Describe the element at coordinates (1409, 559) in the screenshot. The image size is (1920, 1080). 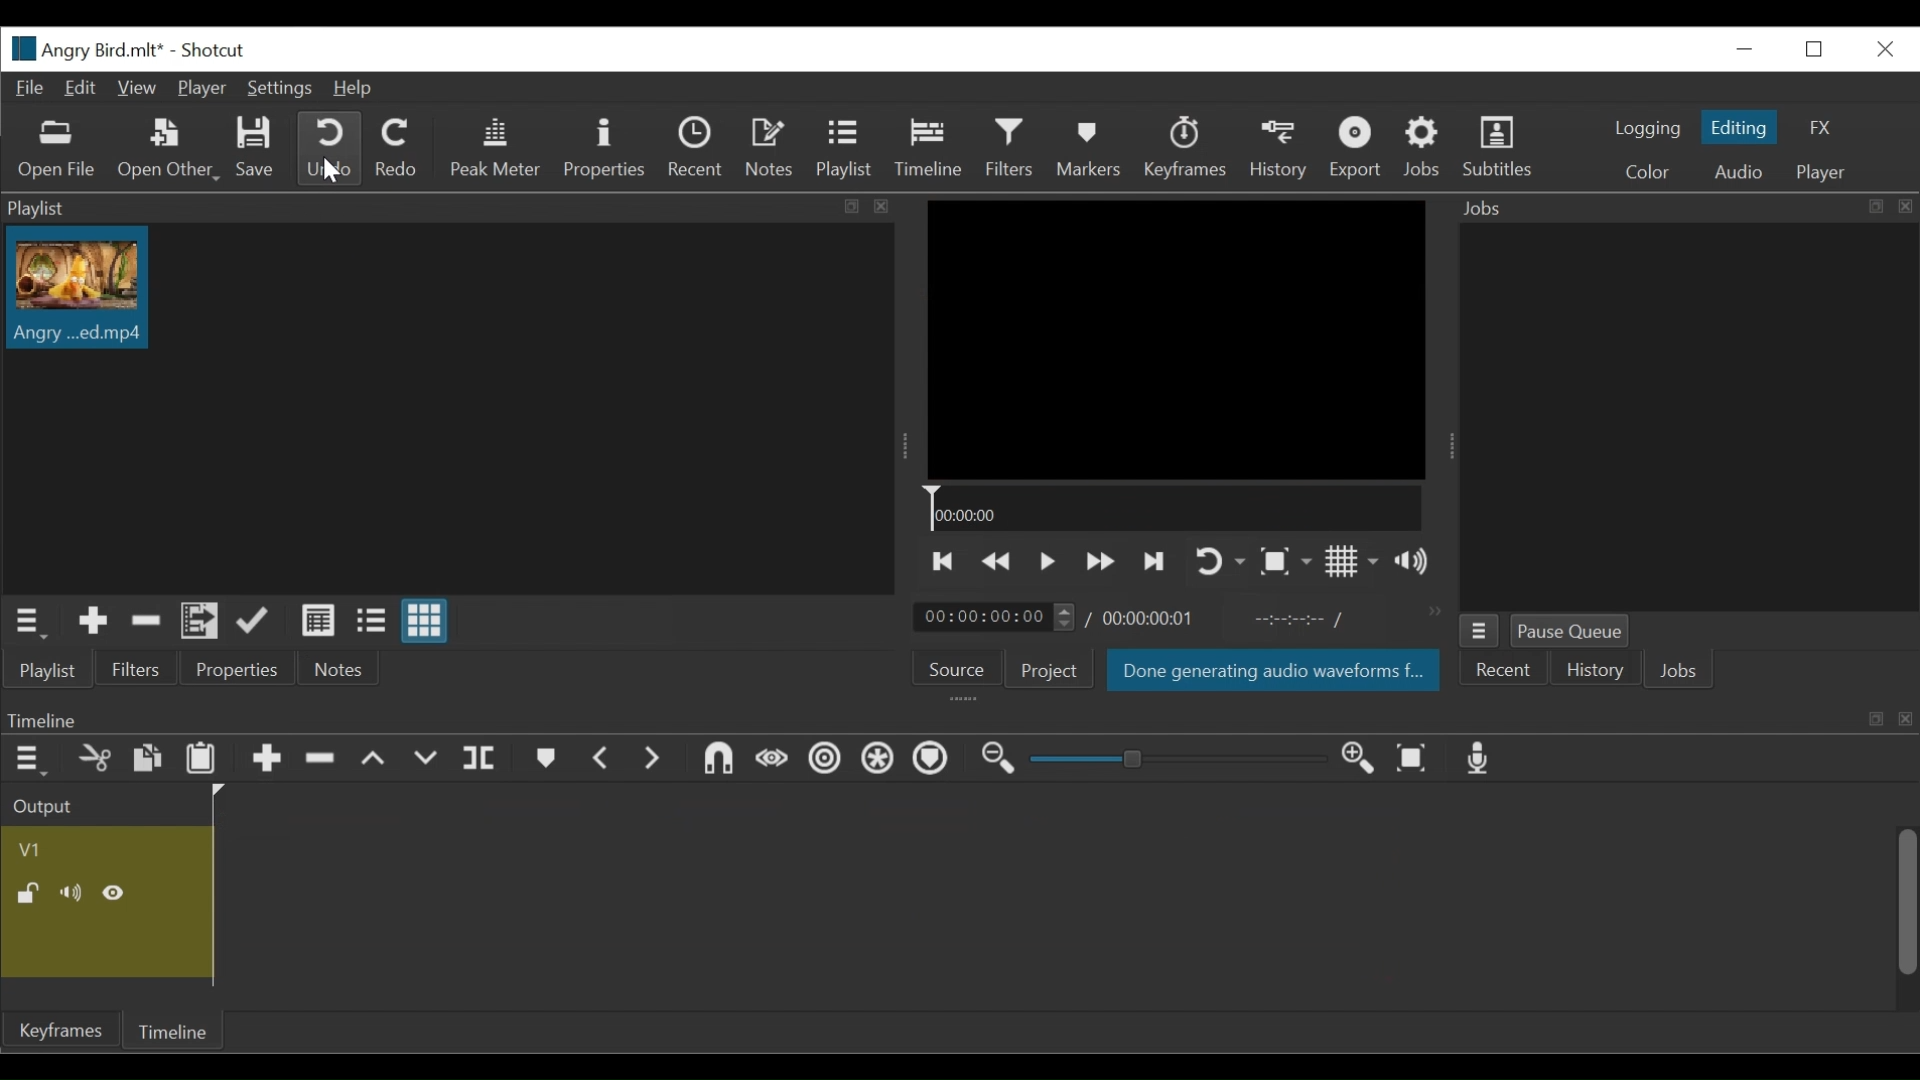
I see `Show volume control` at that location.